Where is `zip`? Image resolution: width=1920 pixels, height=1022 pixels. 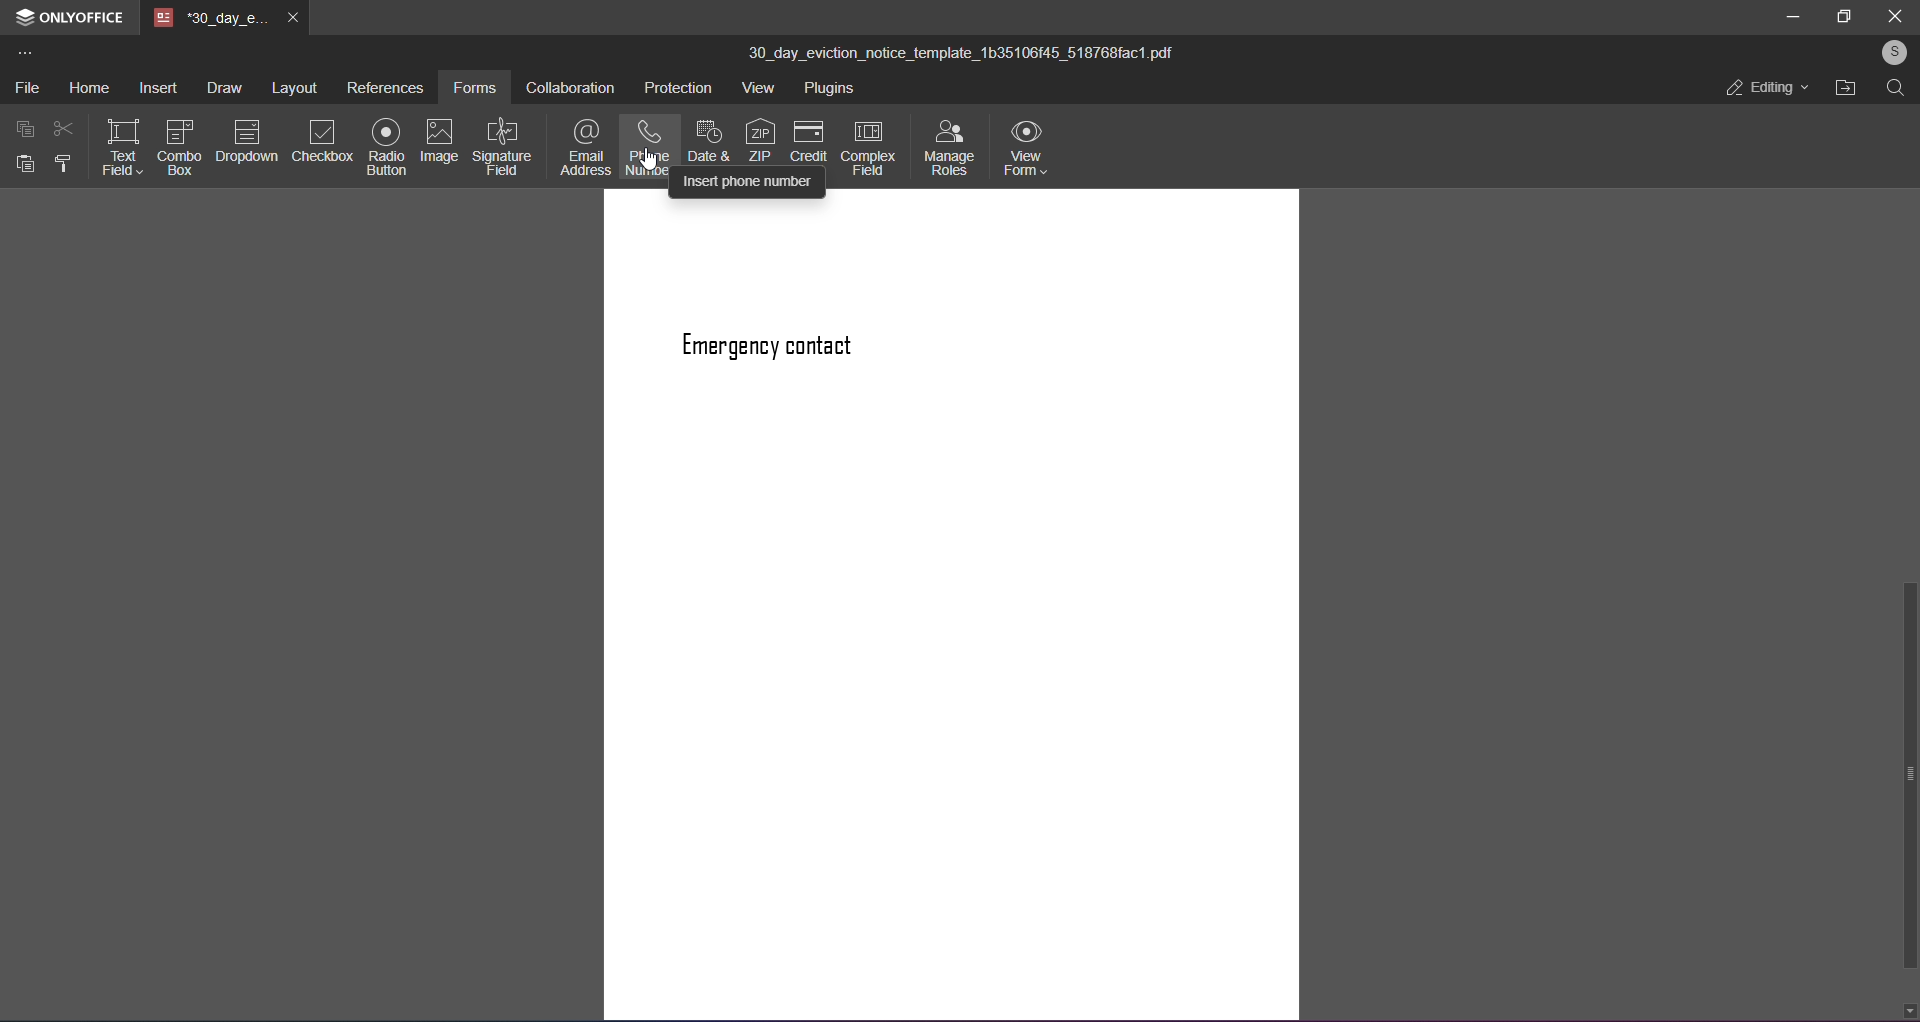 zip is located at coordinates (757, 138).